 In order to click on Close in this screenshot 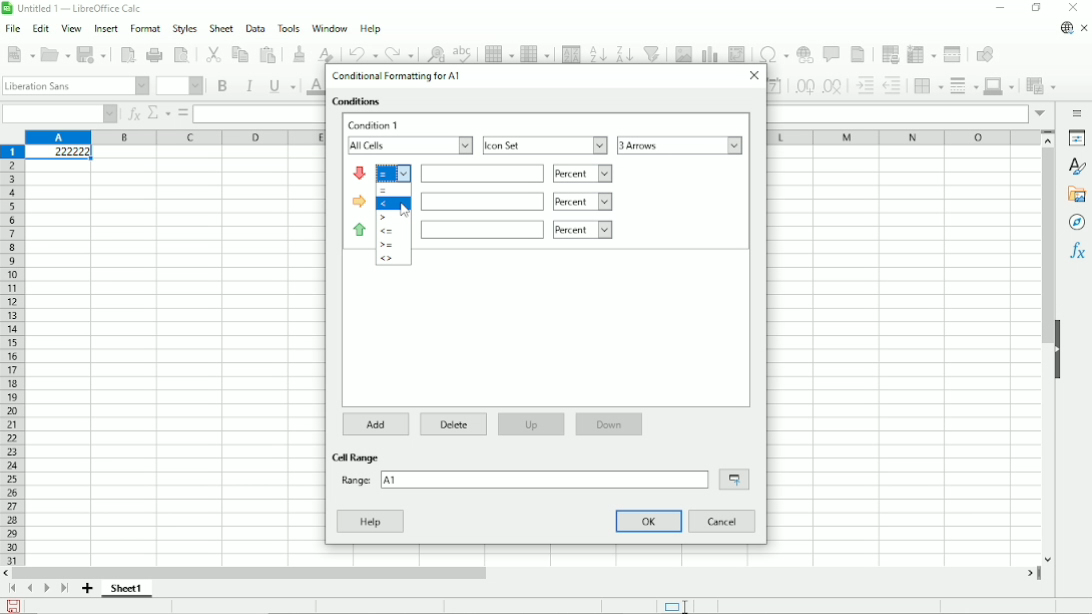, I will do `click(753, 75)`.